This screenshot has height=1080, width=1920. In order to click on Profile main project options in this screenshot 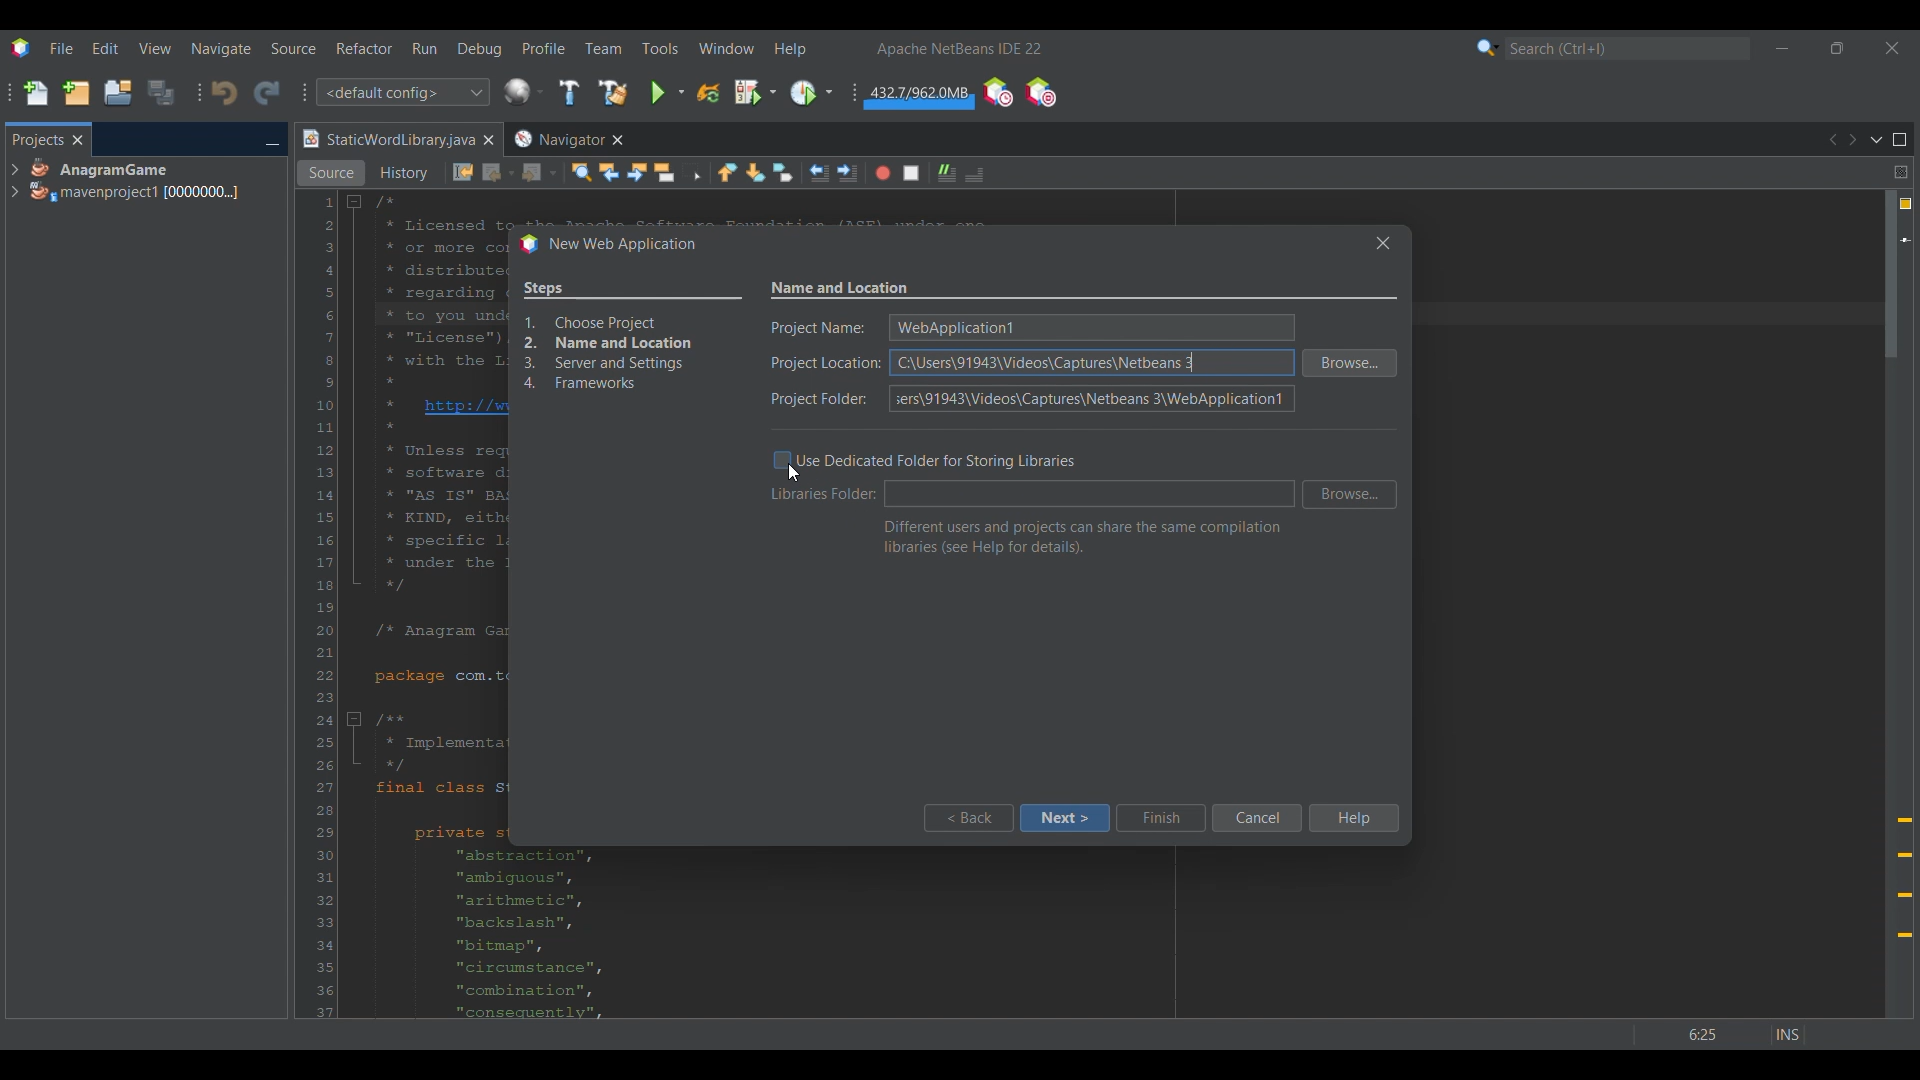, I will do `click(811, 93)`.